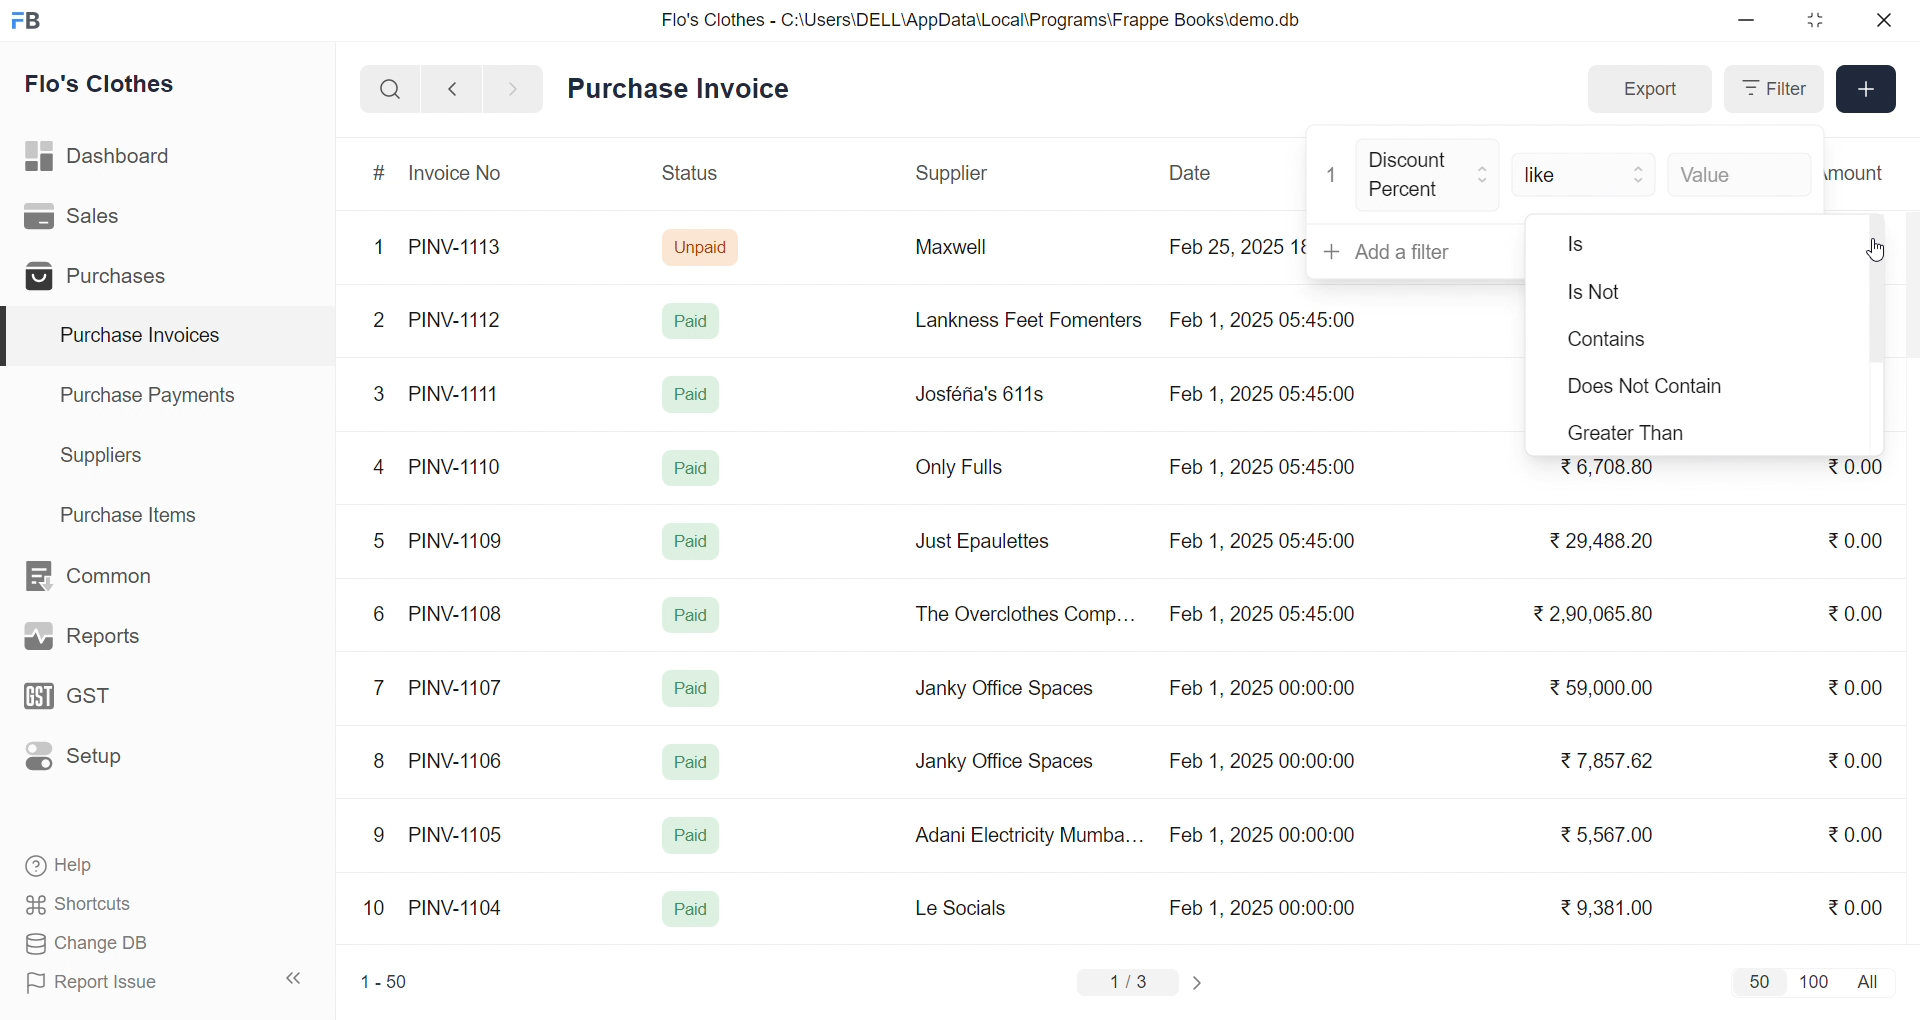  What do you see at coordinates (124, 867) in the screenshot?
I see `Help` at bounding box center [124, 867].